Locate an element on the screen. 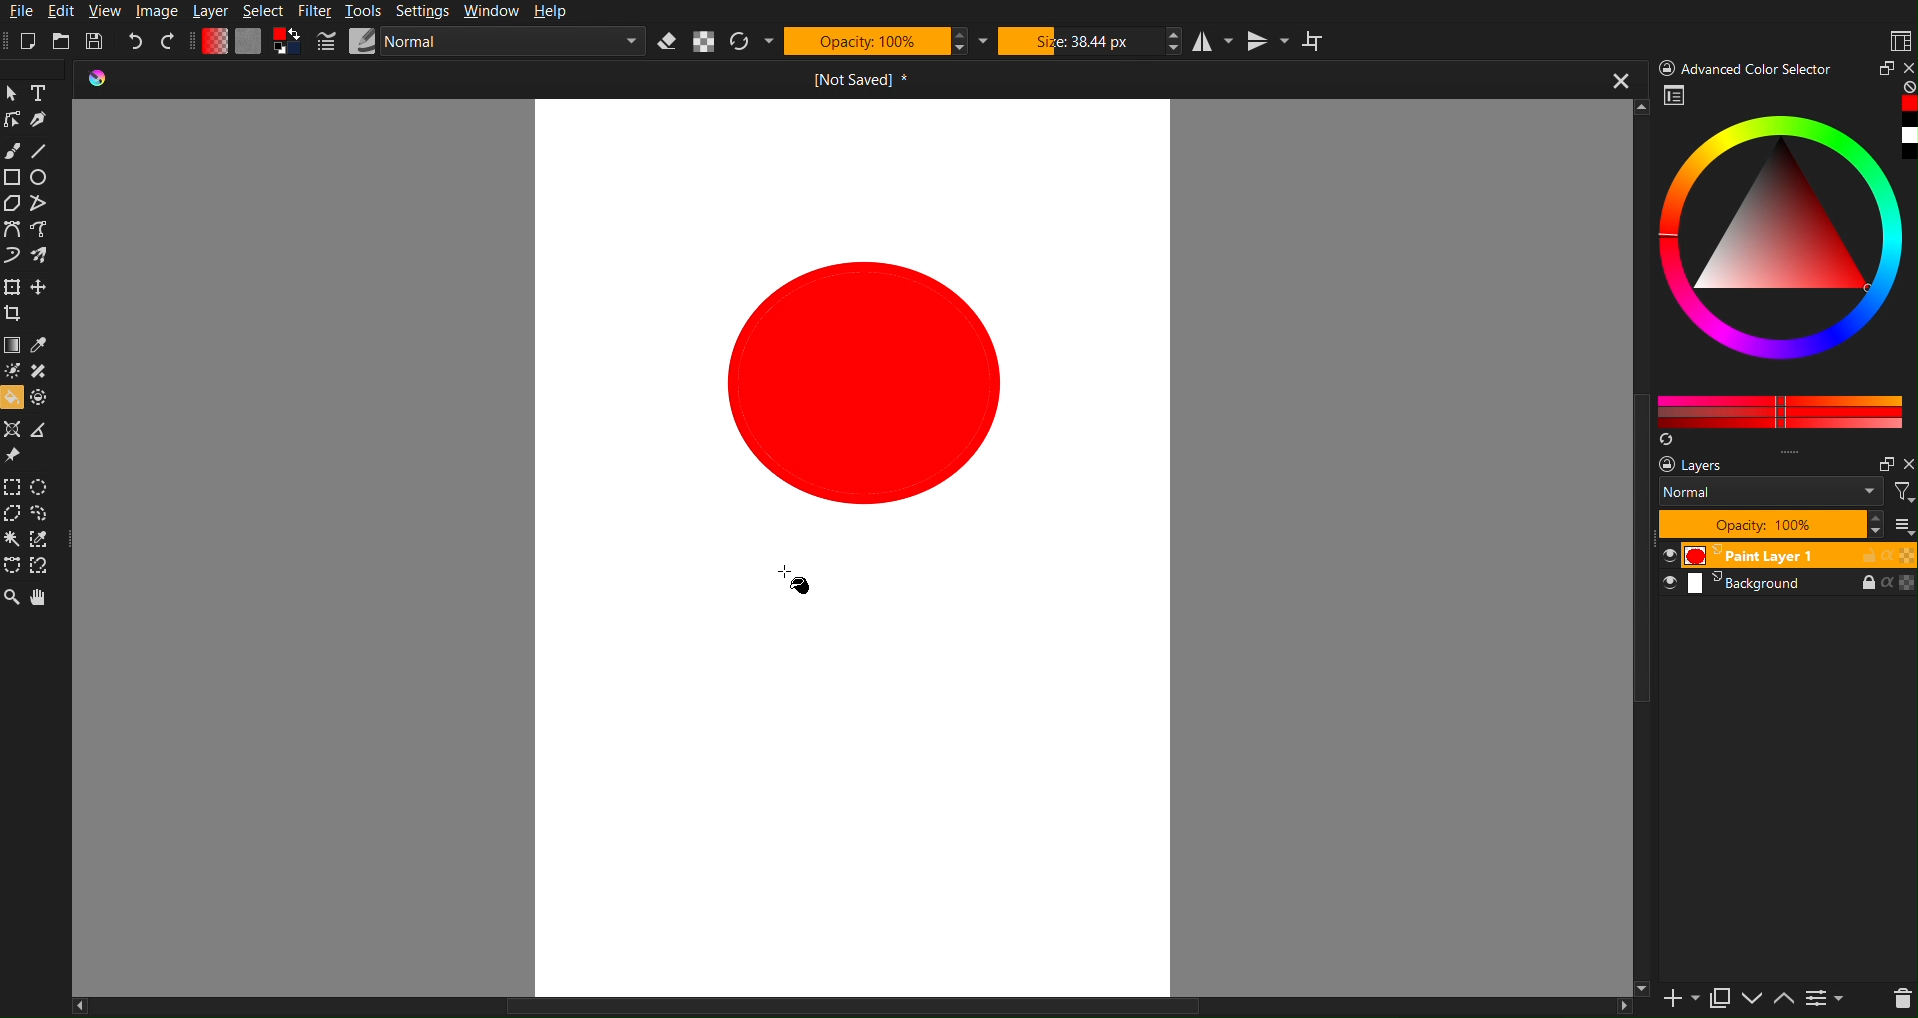  Settings is located at coordinates (423, 12).